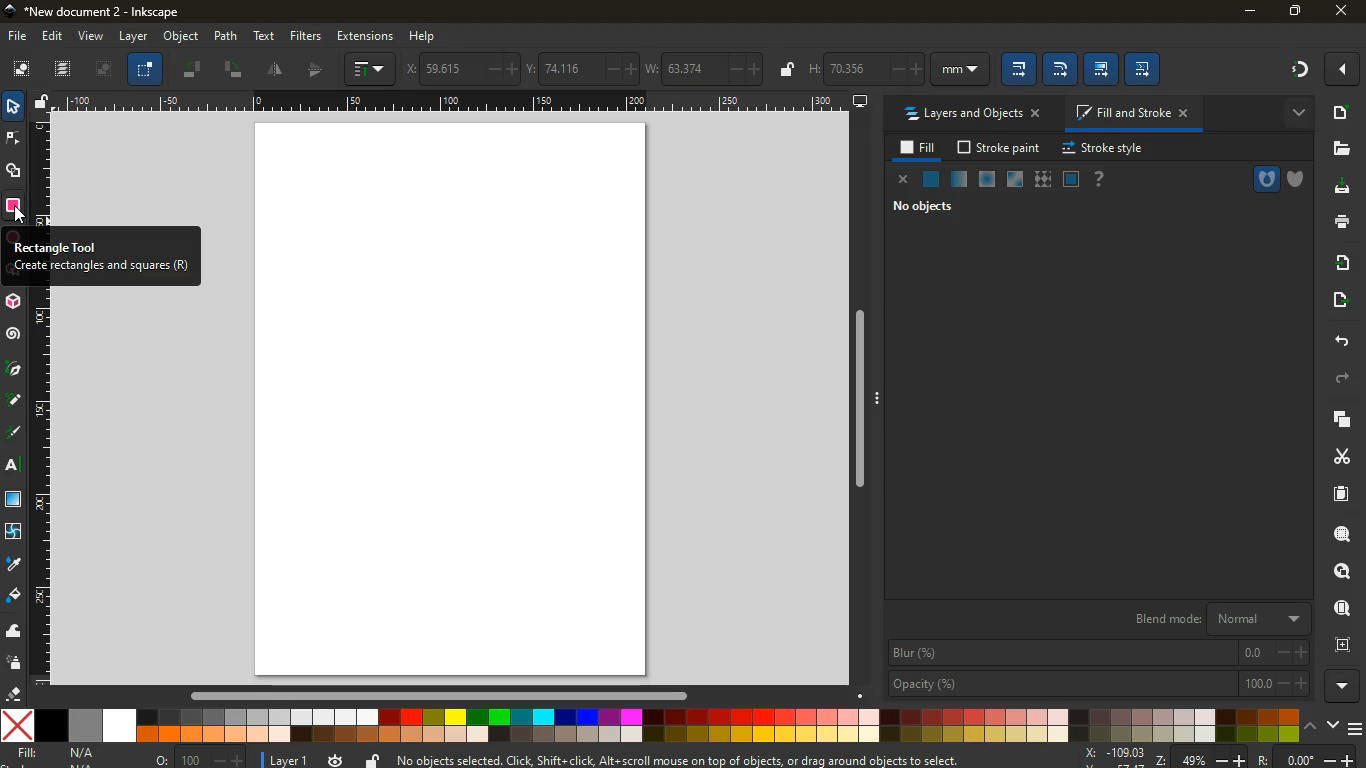 Image resolution: width=1366 pixels, height=768 pixels. Describe the element at coordinates (1354, 729) in the screenshot. I see `menu` at that location.